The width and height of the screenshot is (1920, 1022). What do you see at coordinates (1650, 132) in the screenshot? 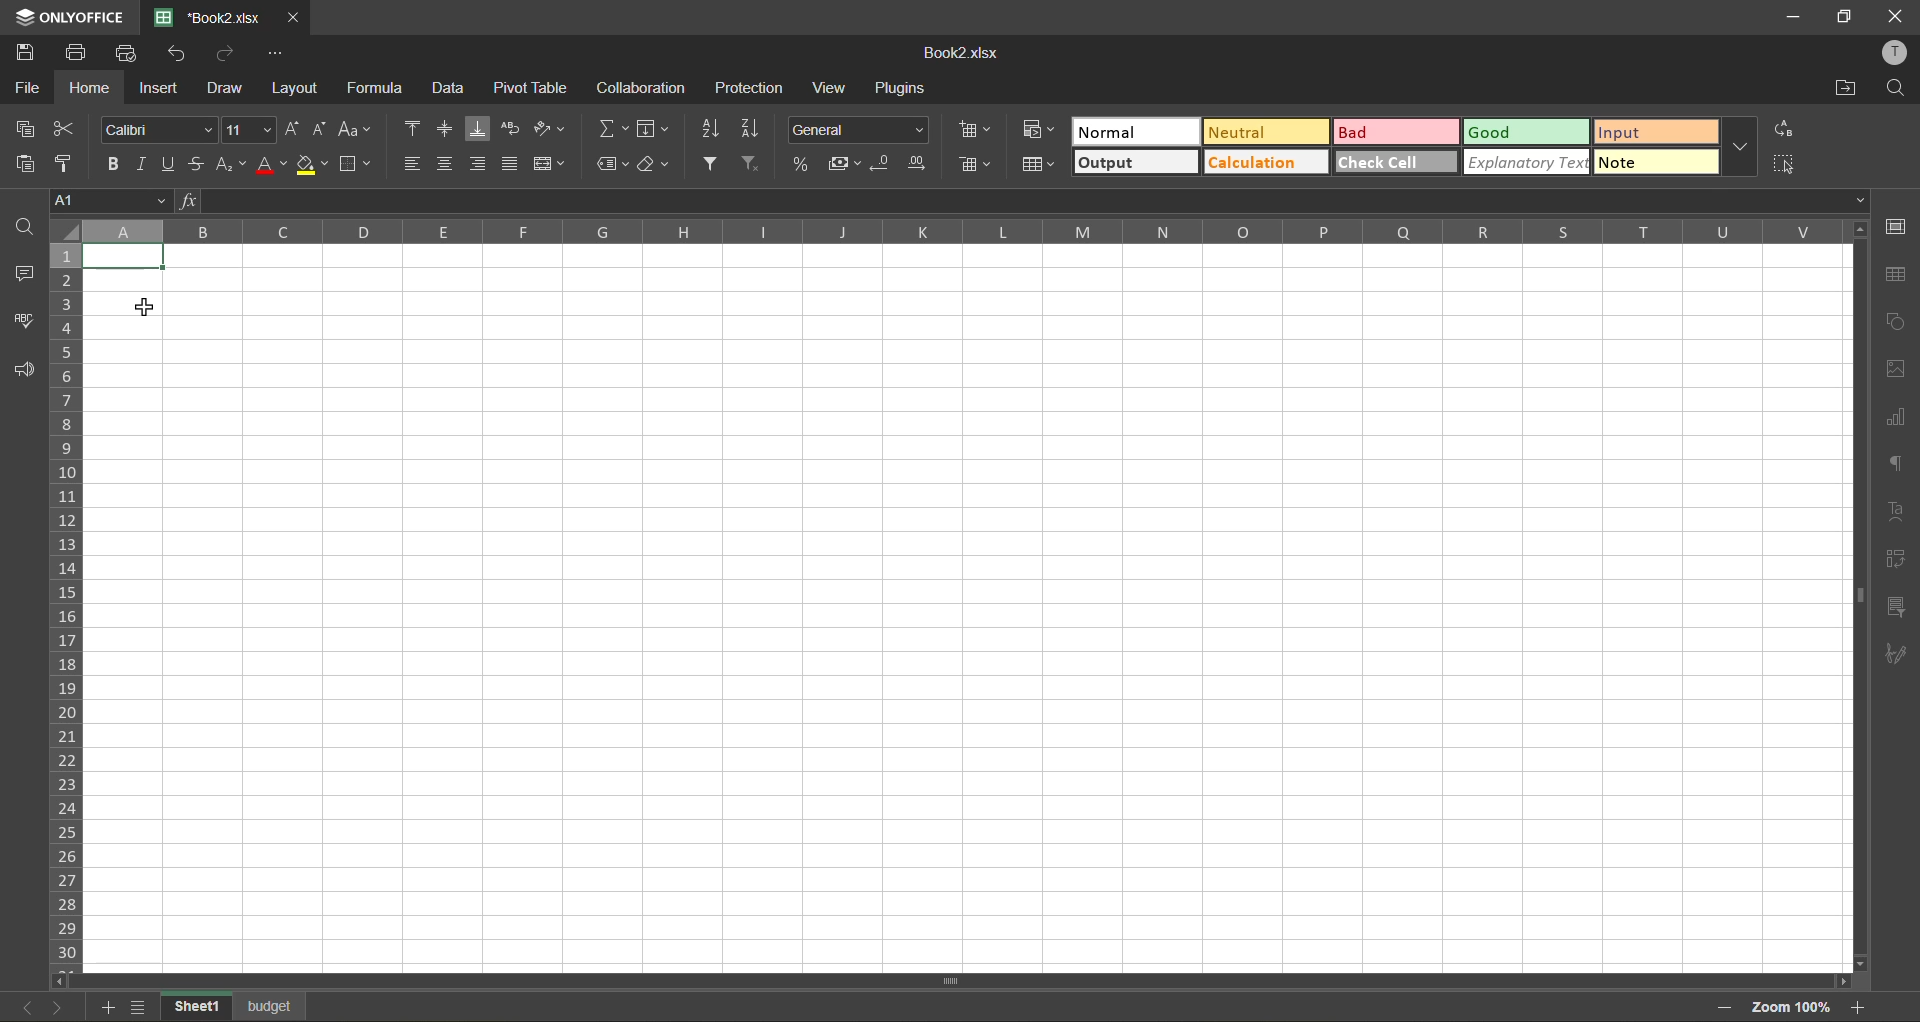
I see `input` at bounding box center [1650, 132].